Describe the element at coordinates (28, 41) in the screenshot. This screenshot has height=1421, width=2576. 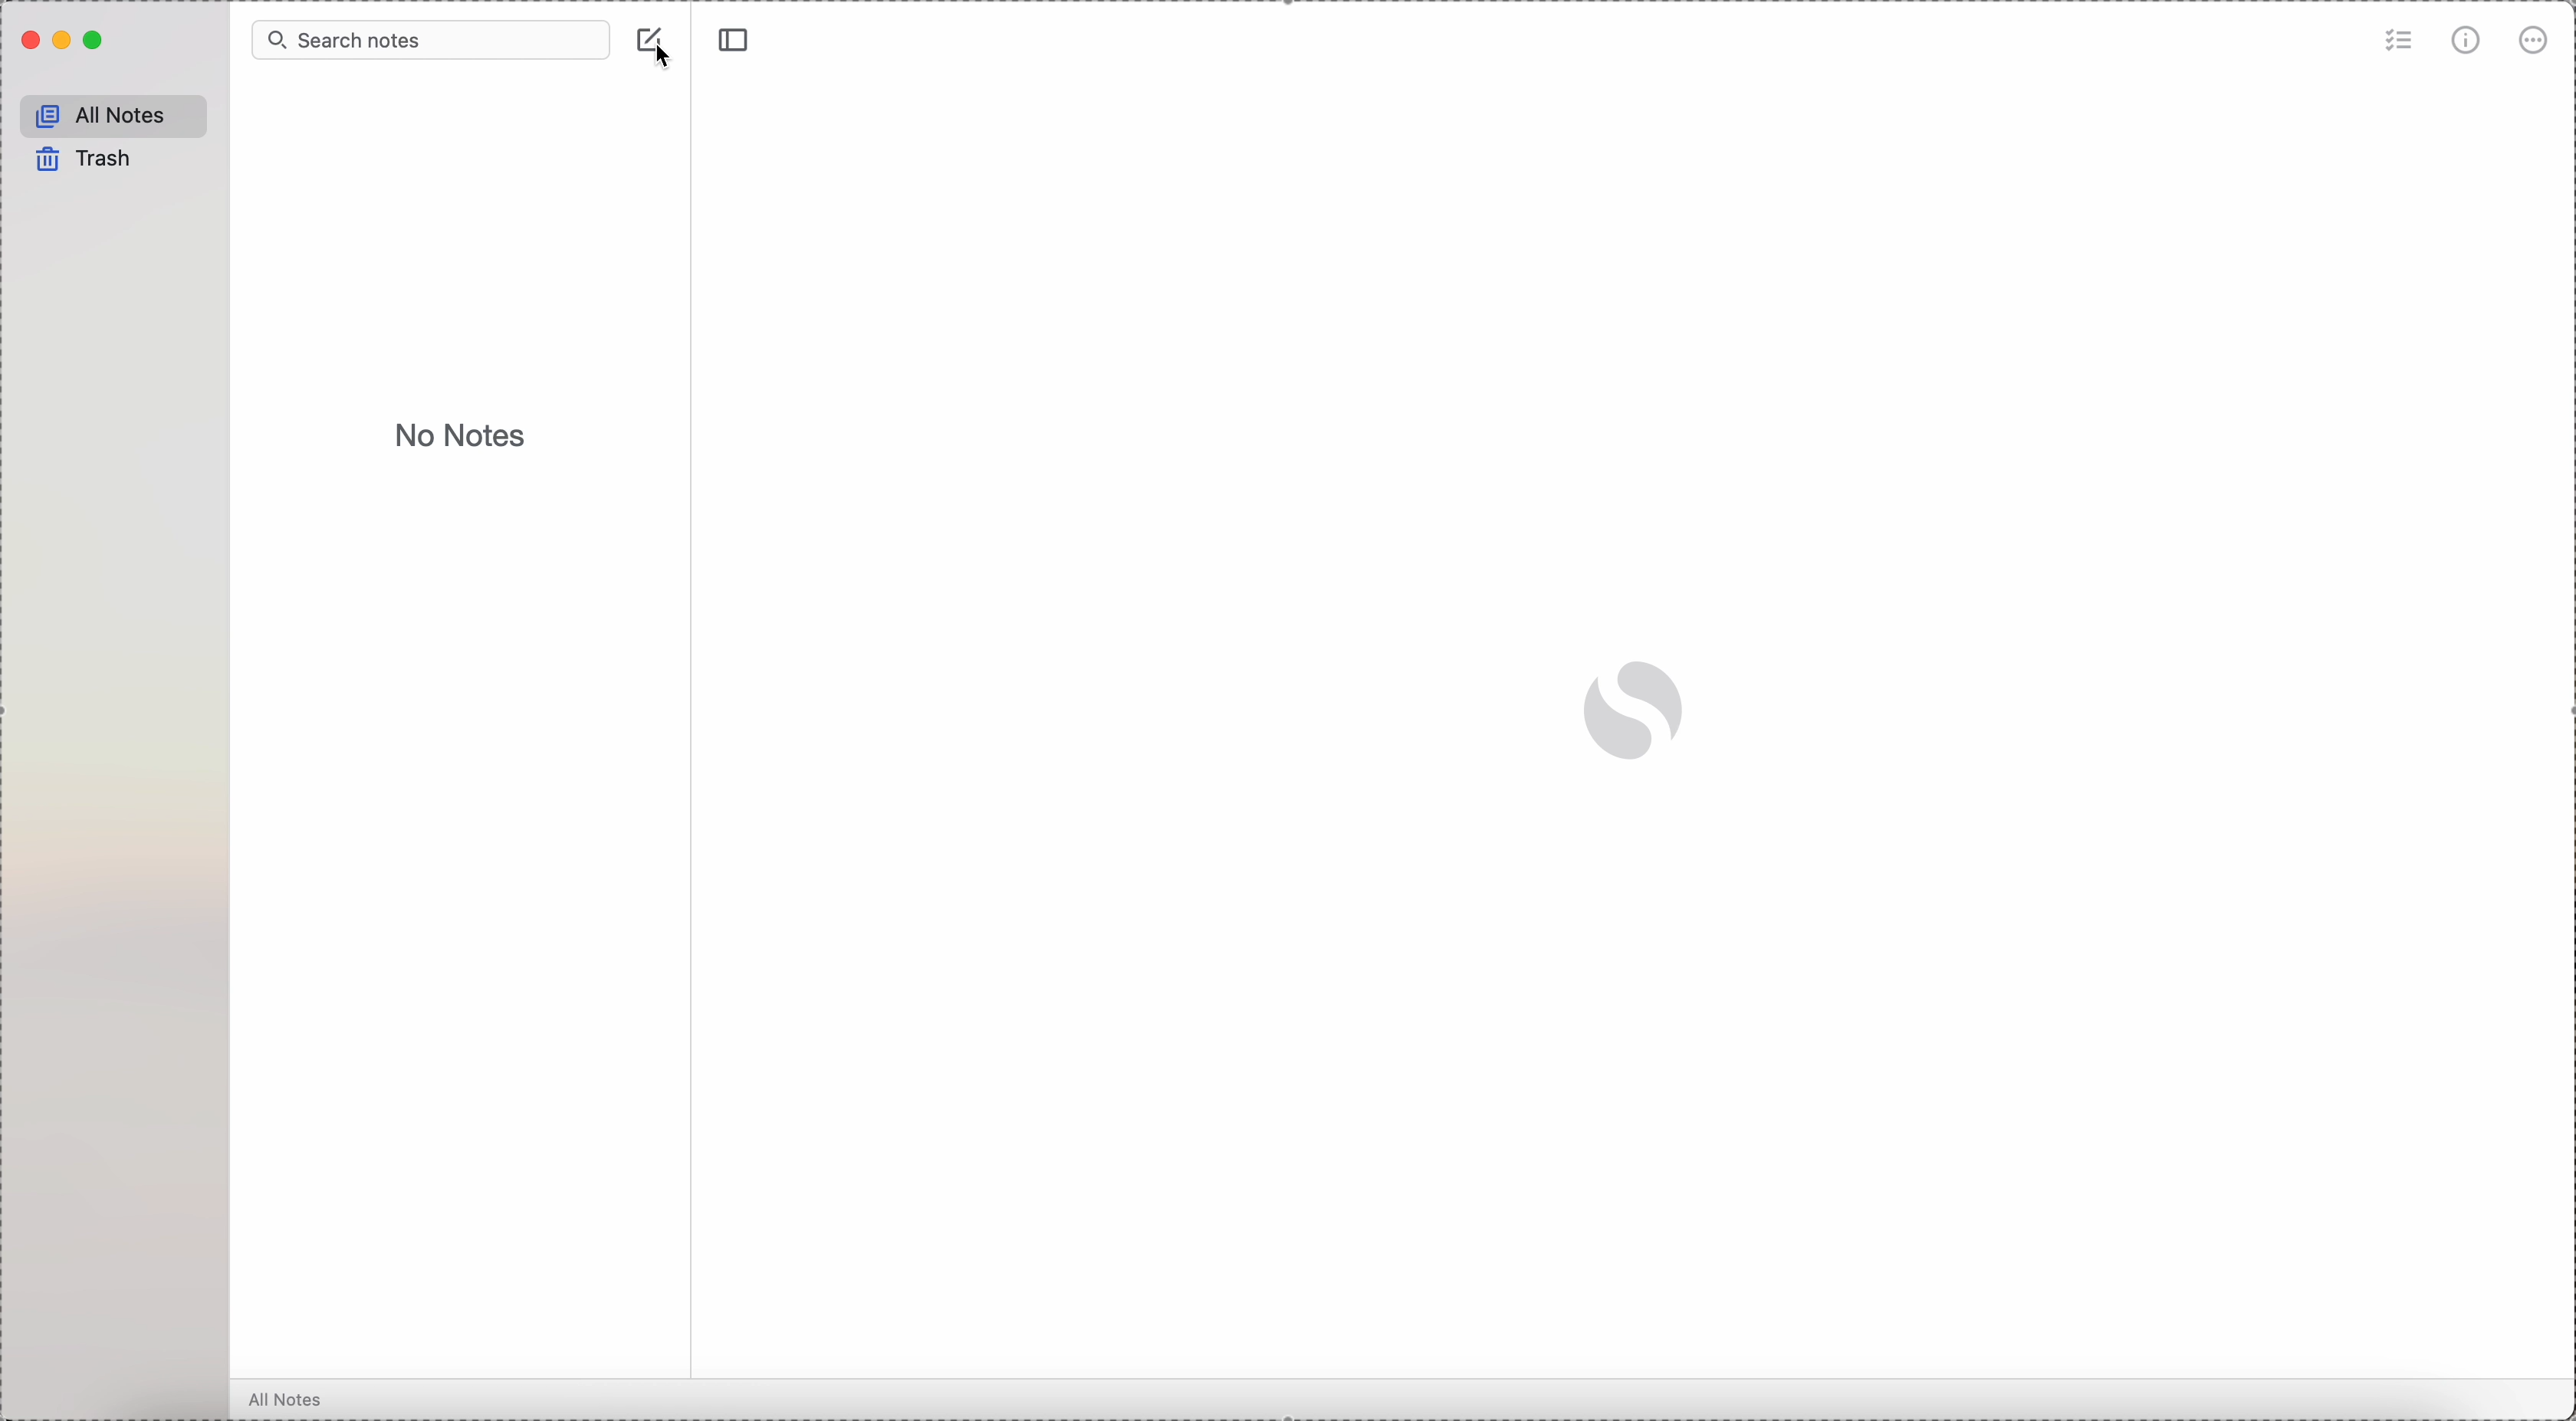
I see `close Simplenote` at that location.